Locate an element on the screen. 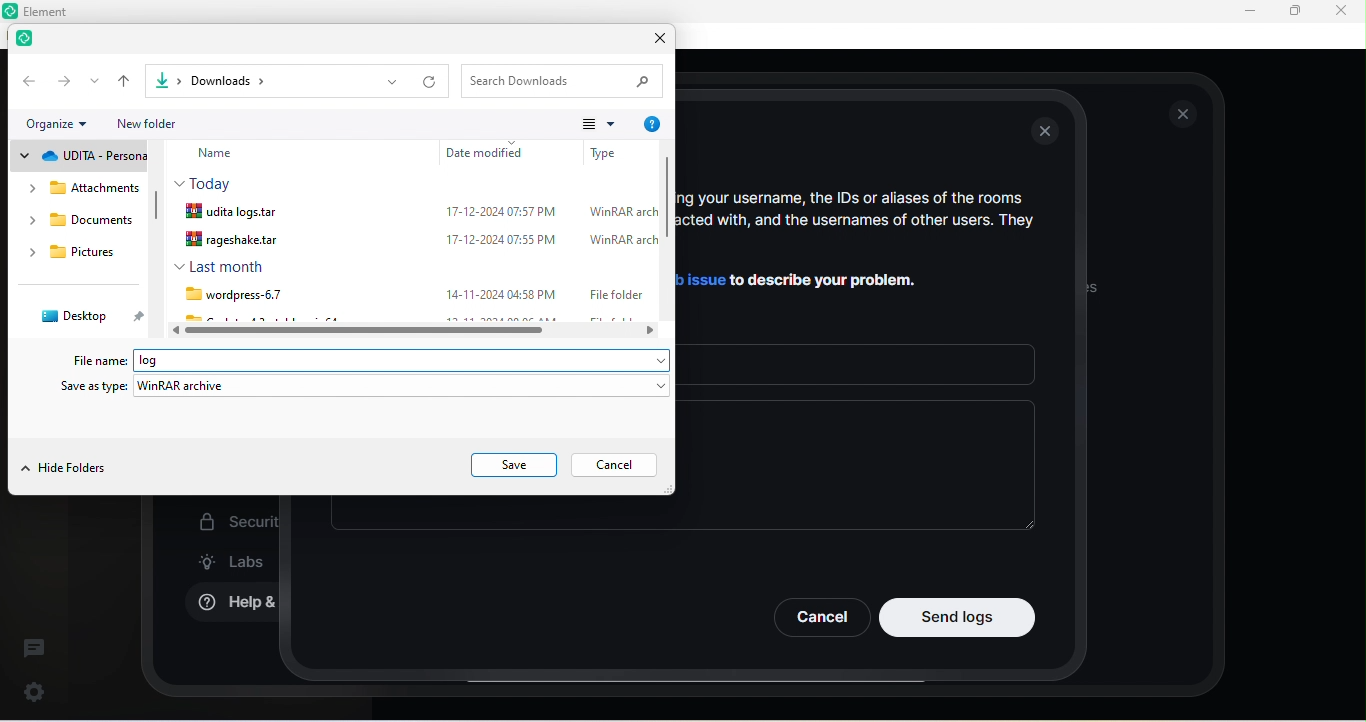  vertical scroll bar is located at coordinates (667, 236).